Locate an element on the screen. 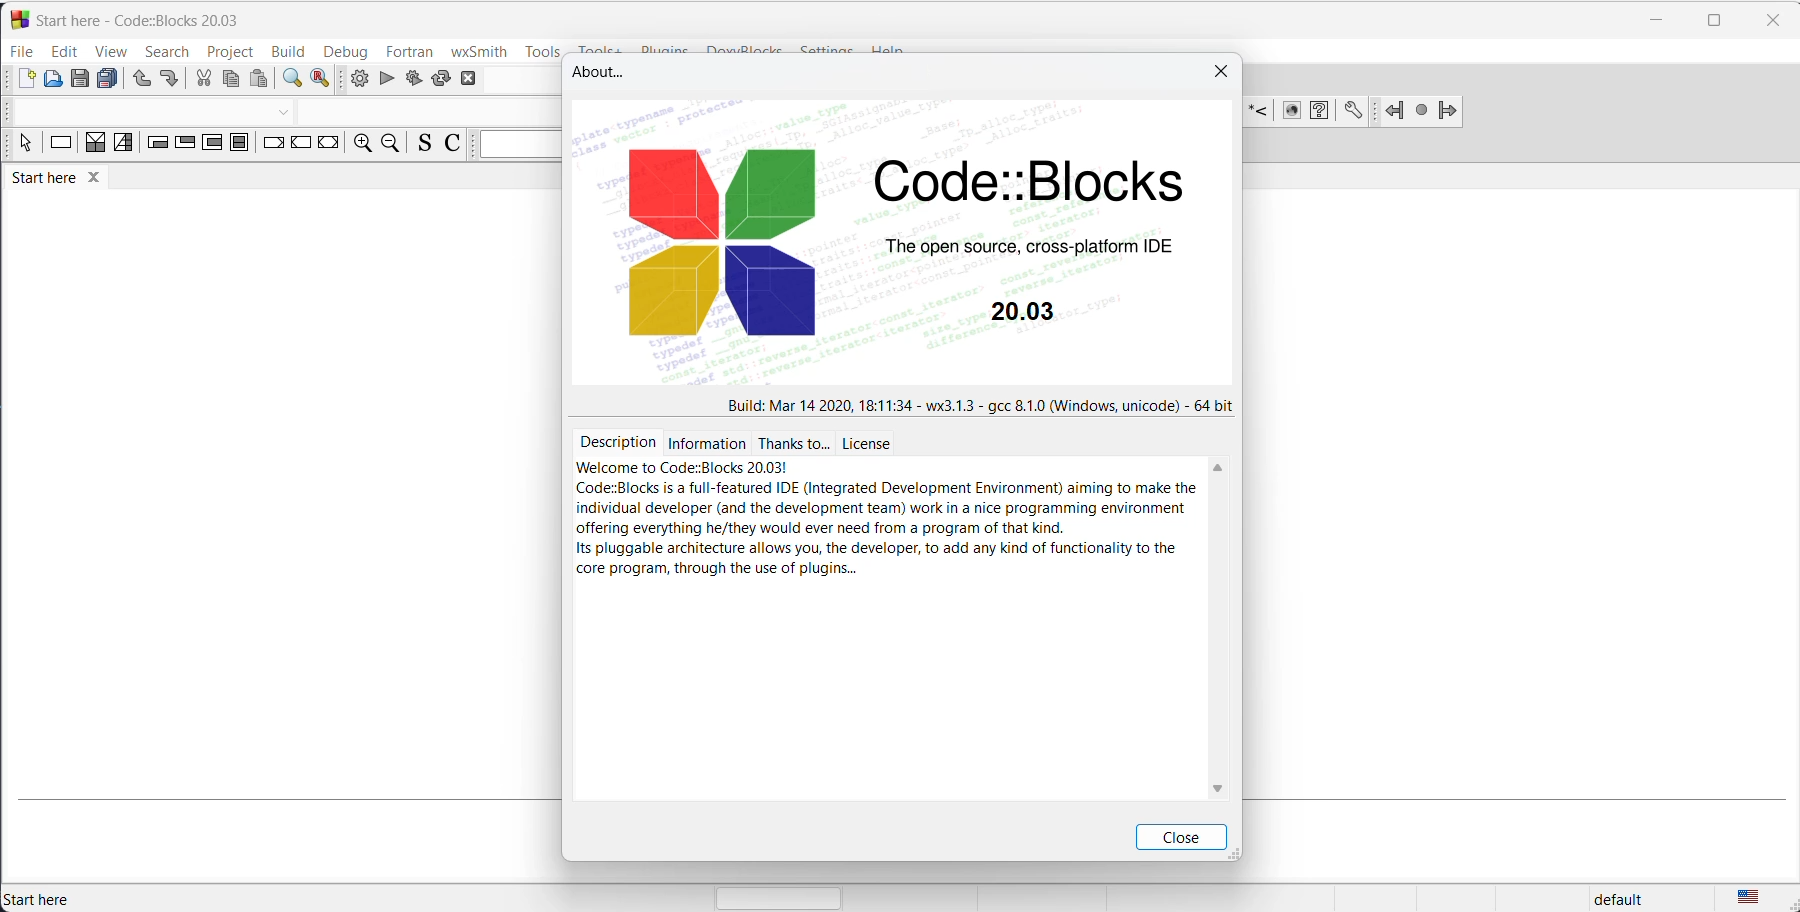  close is located at coordinates (1772, 20).